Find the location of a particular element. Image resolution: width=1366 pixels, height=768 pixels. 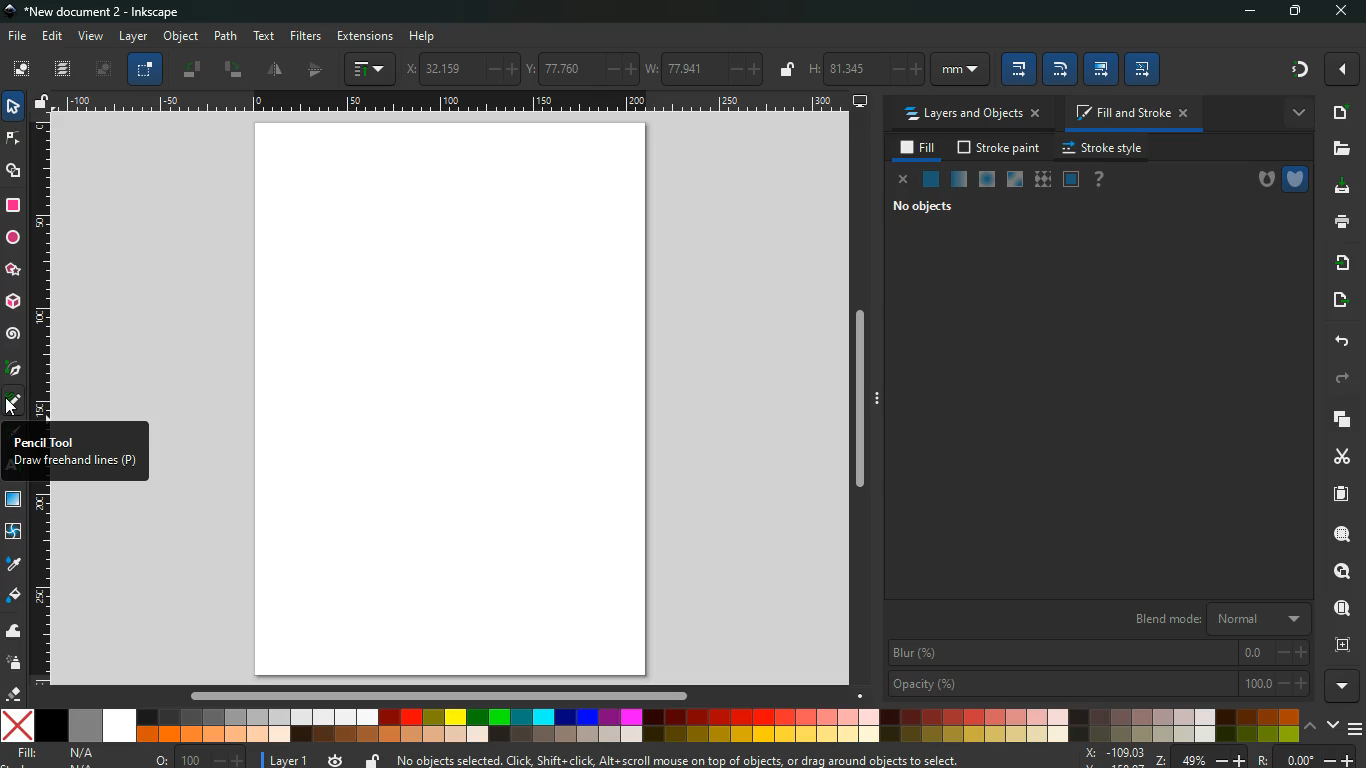

down is located at coordinates (1332, 725).